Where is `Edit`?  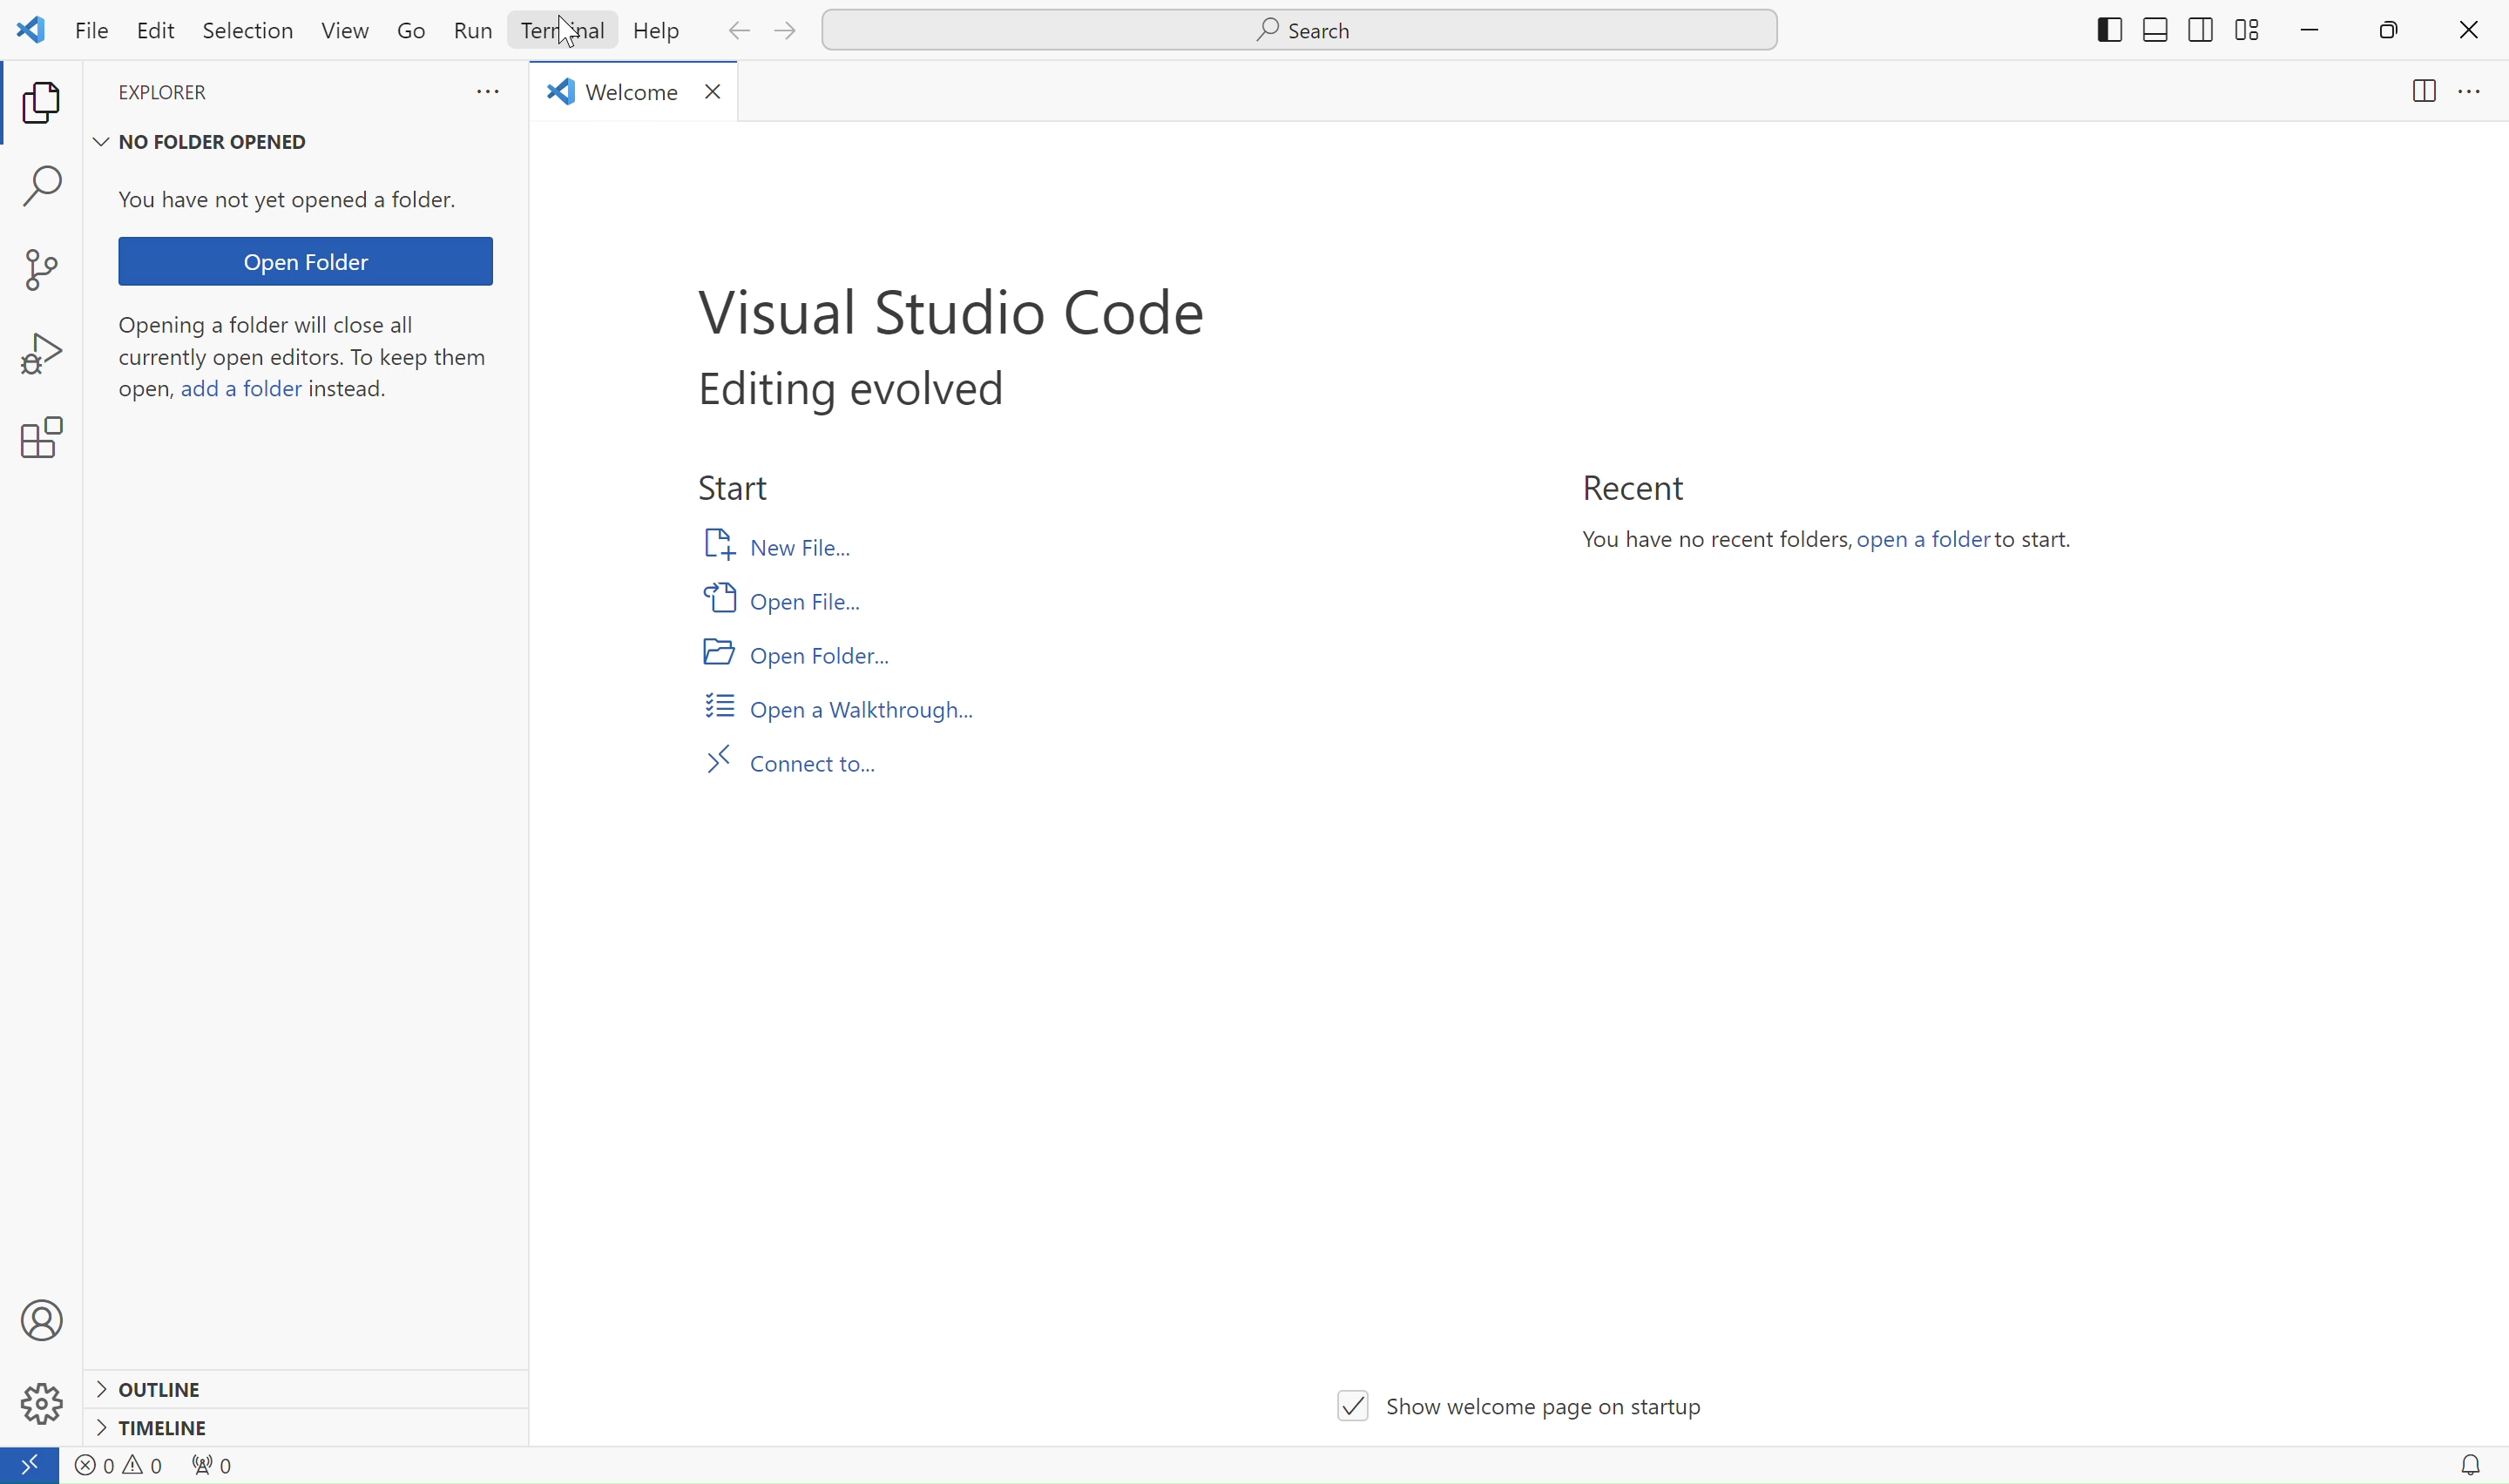 Edit is located at coordinates (158, 32).